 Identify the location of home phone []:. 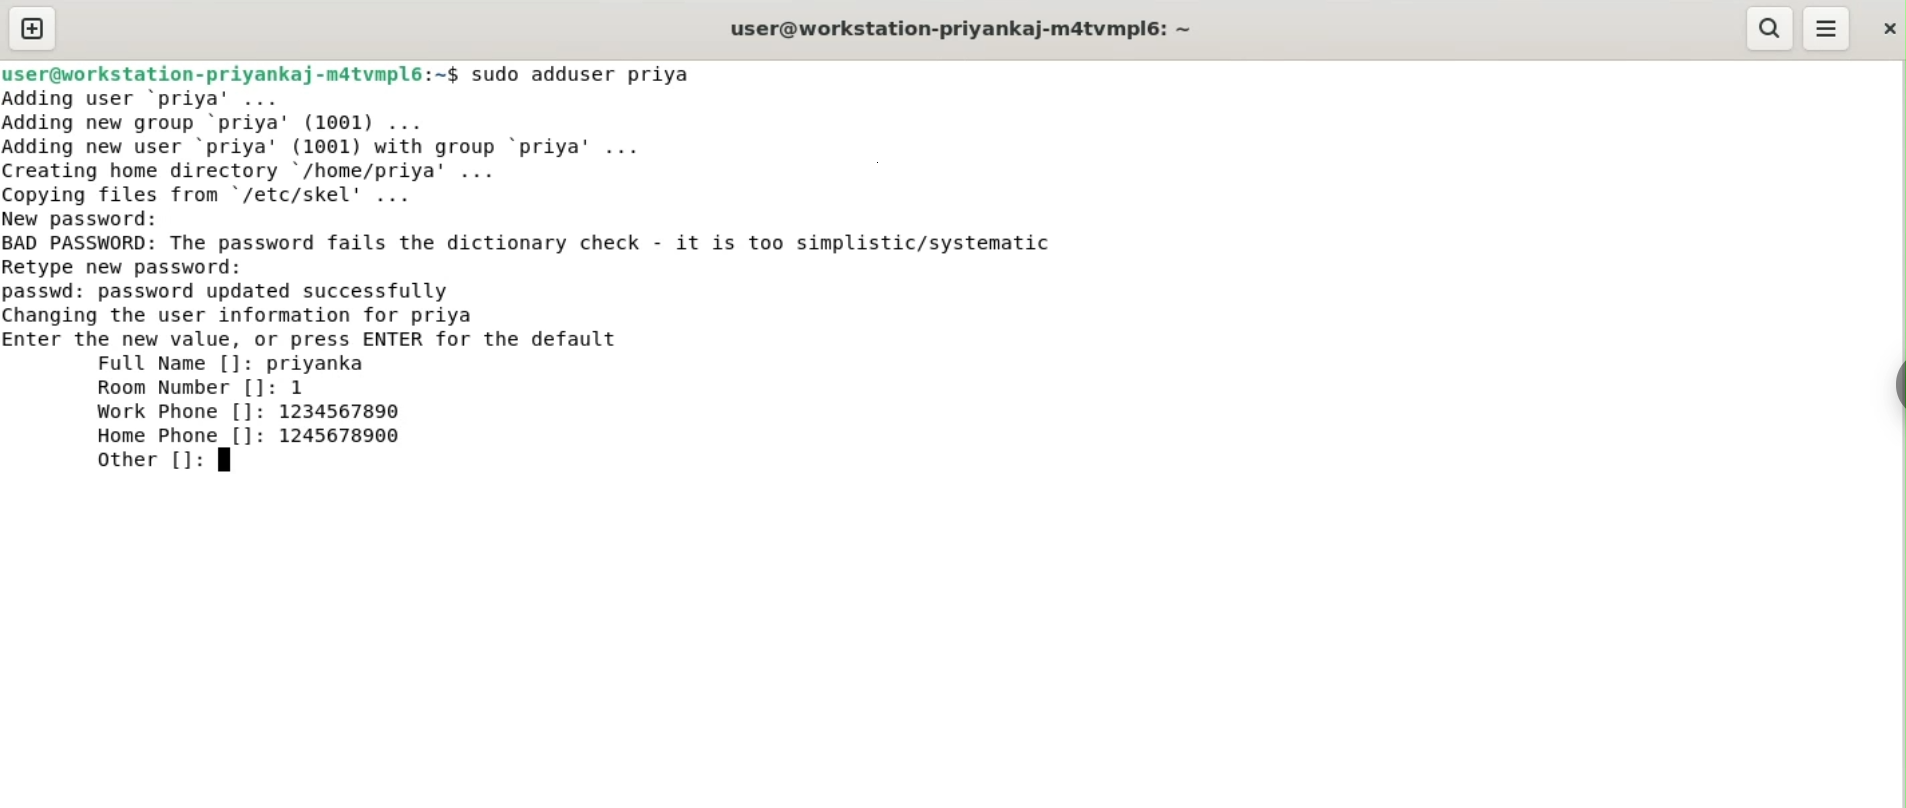
(179, 436).